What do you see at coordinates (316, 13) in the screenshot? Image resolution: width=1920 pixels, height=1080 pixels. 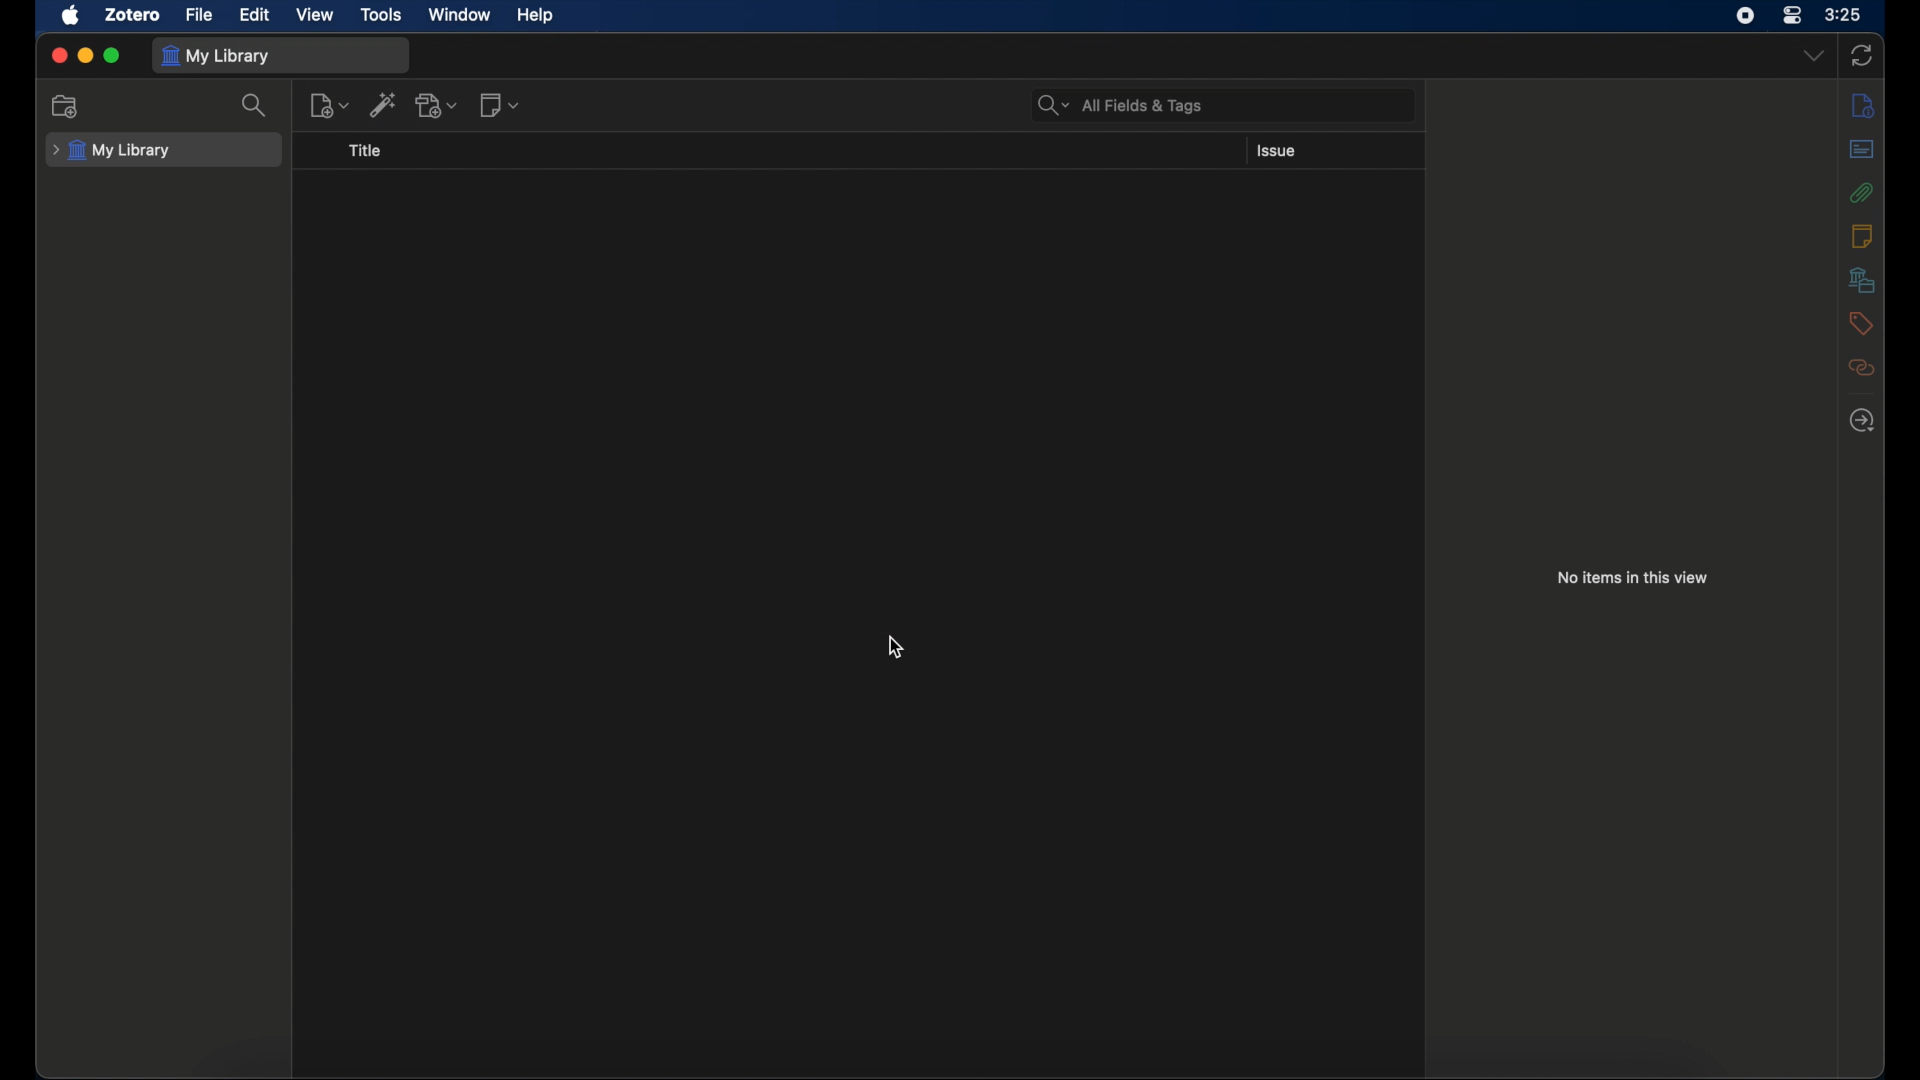 I see `view` at bounding box center [316, 13].